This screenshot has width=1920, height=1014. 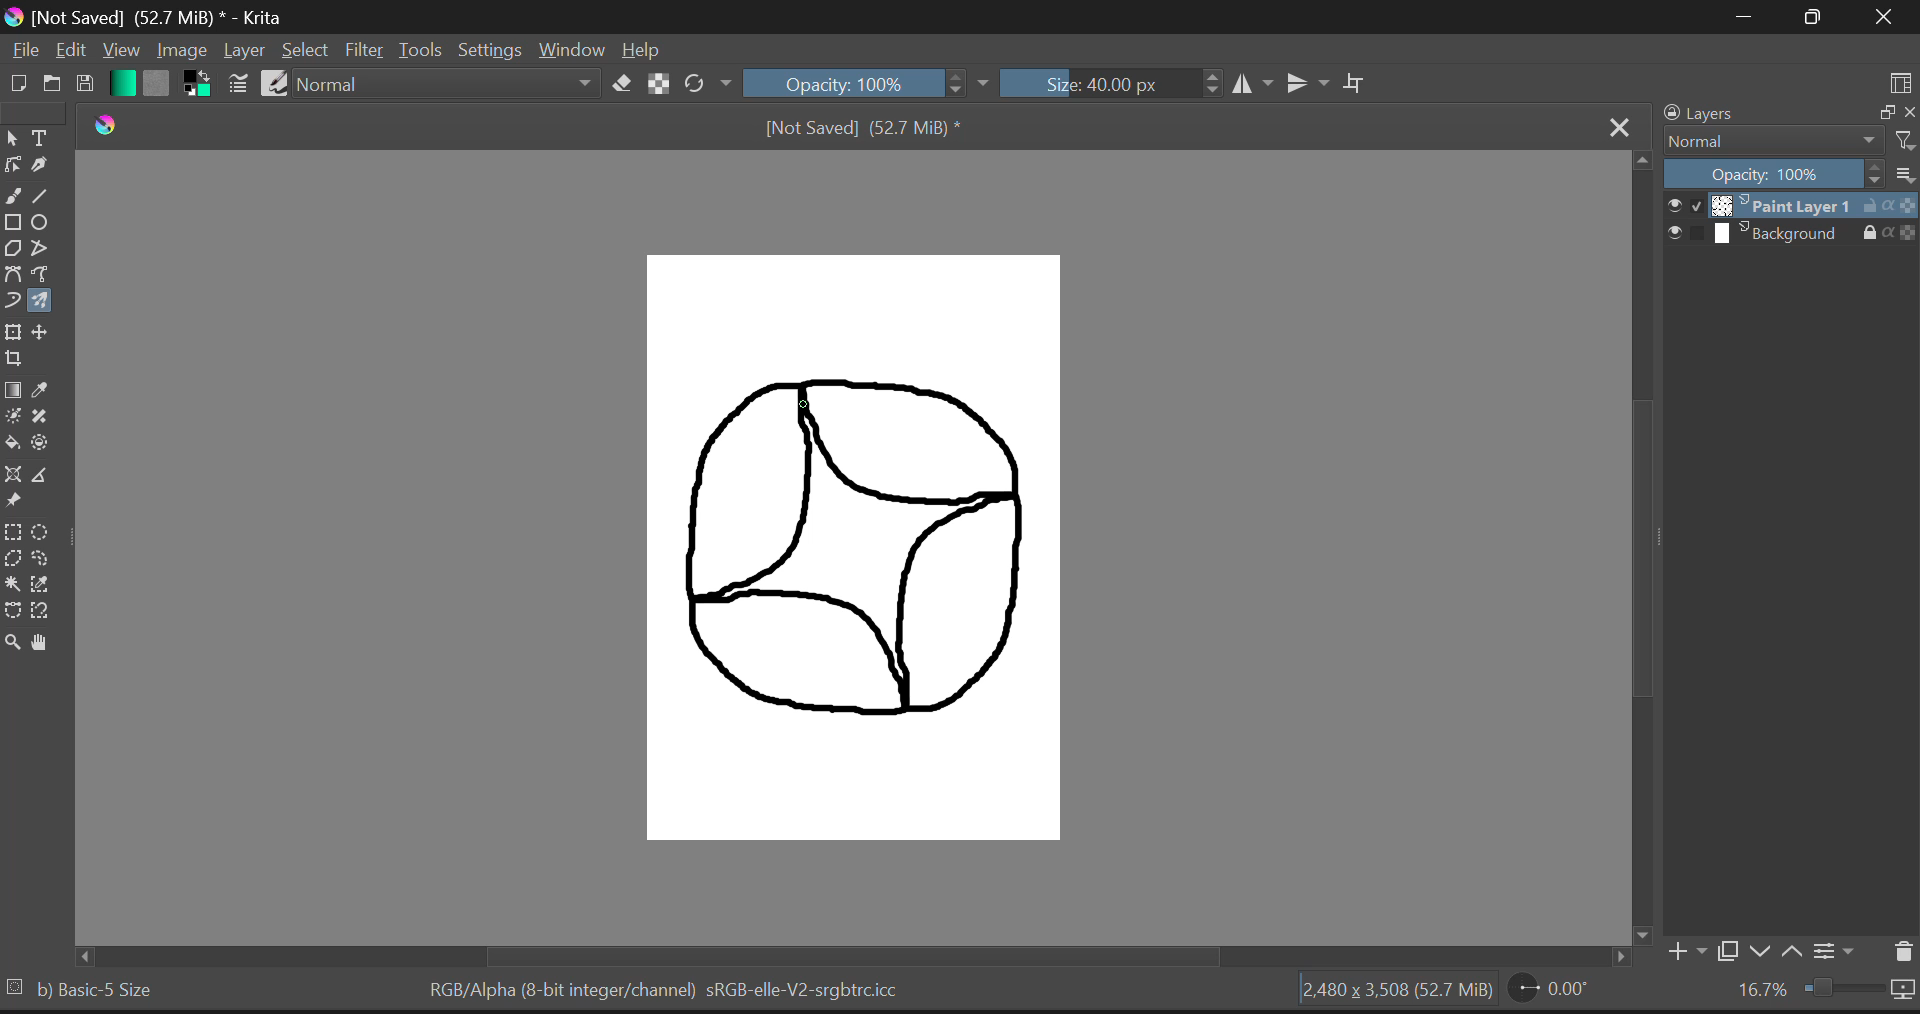 What do you see at coordinates (41, 248) in the screenshot?
I see `Polylines` at bounding box center [41, 248].